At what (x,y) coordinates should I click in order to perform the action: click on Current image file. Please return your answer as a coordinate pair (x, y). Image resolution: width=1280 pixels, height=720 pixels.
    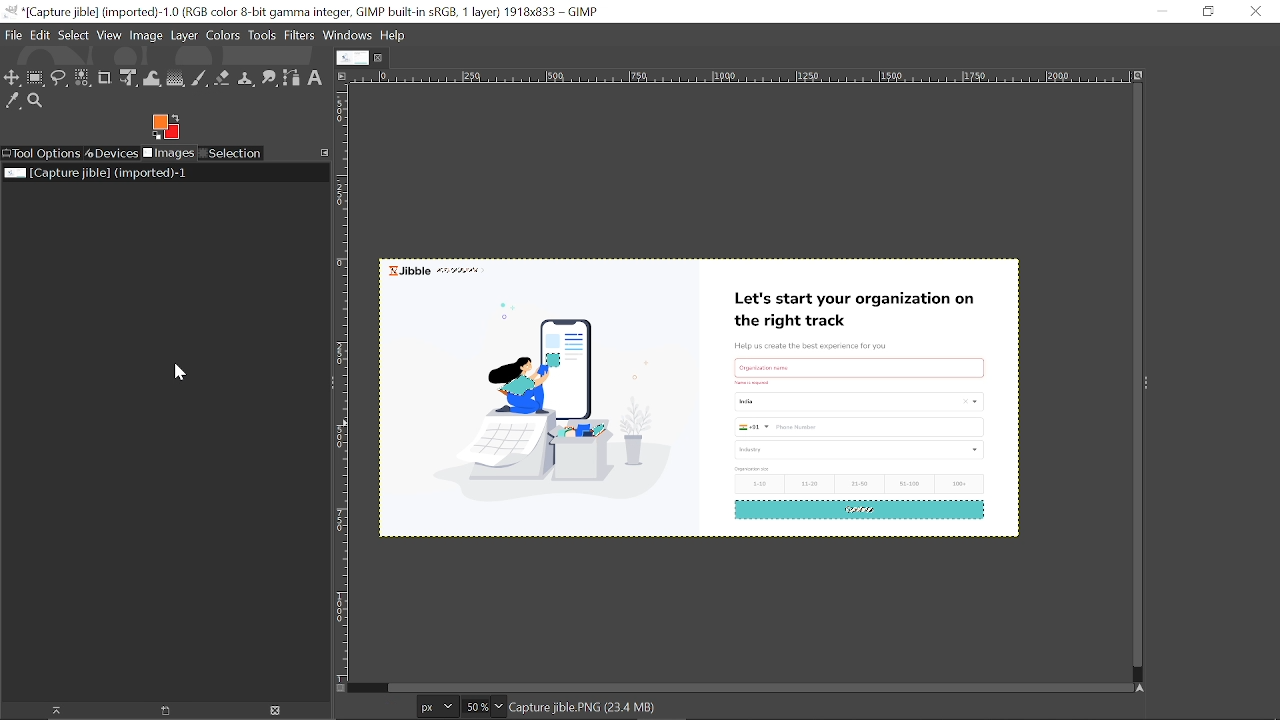
    Looking at the image, I should click on (97, 172).